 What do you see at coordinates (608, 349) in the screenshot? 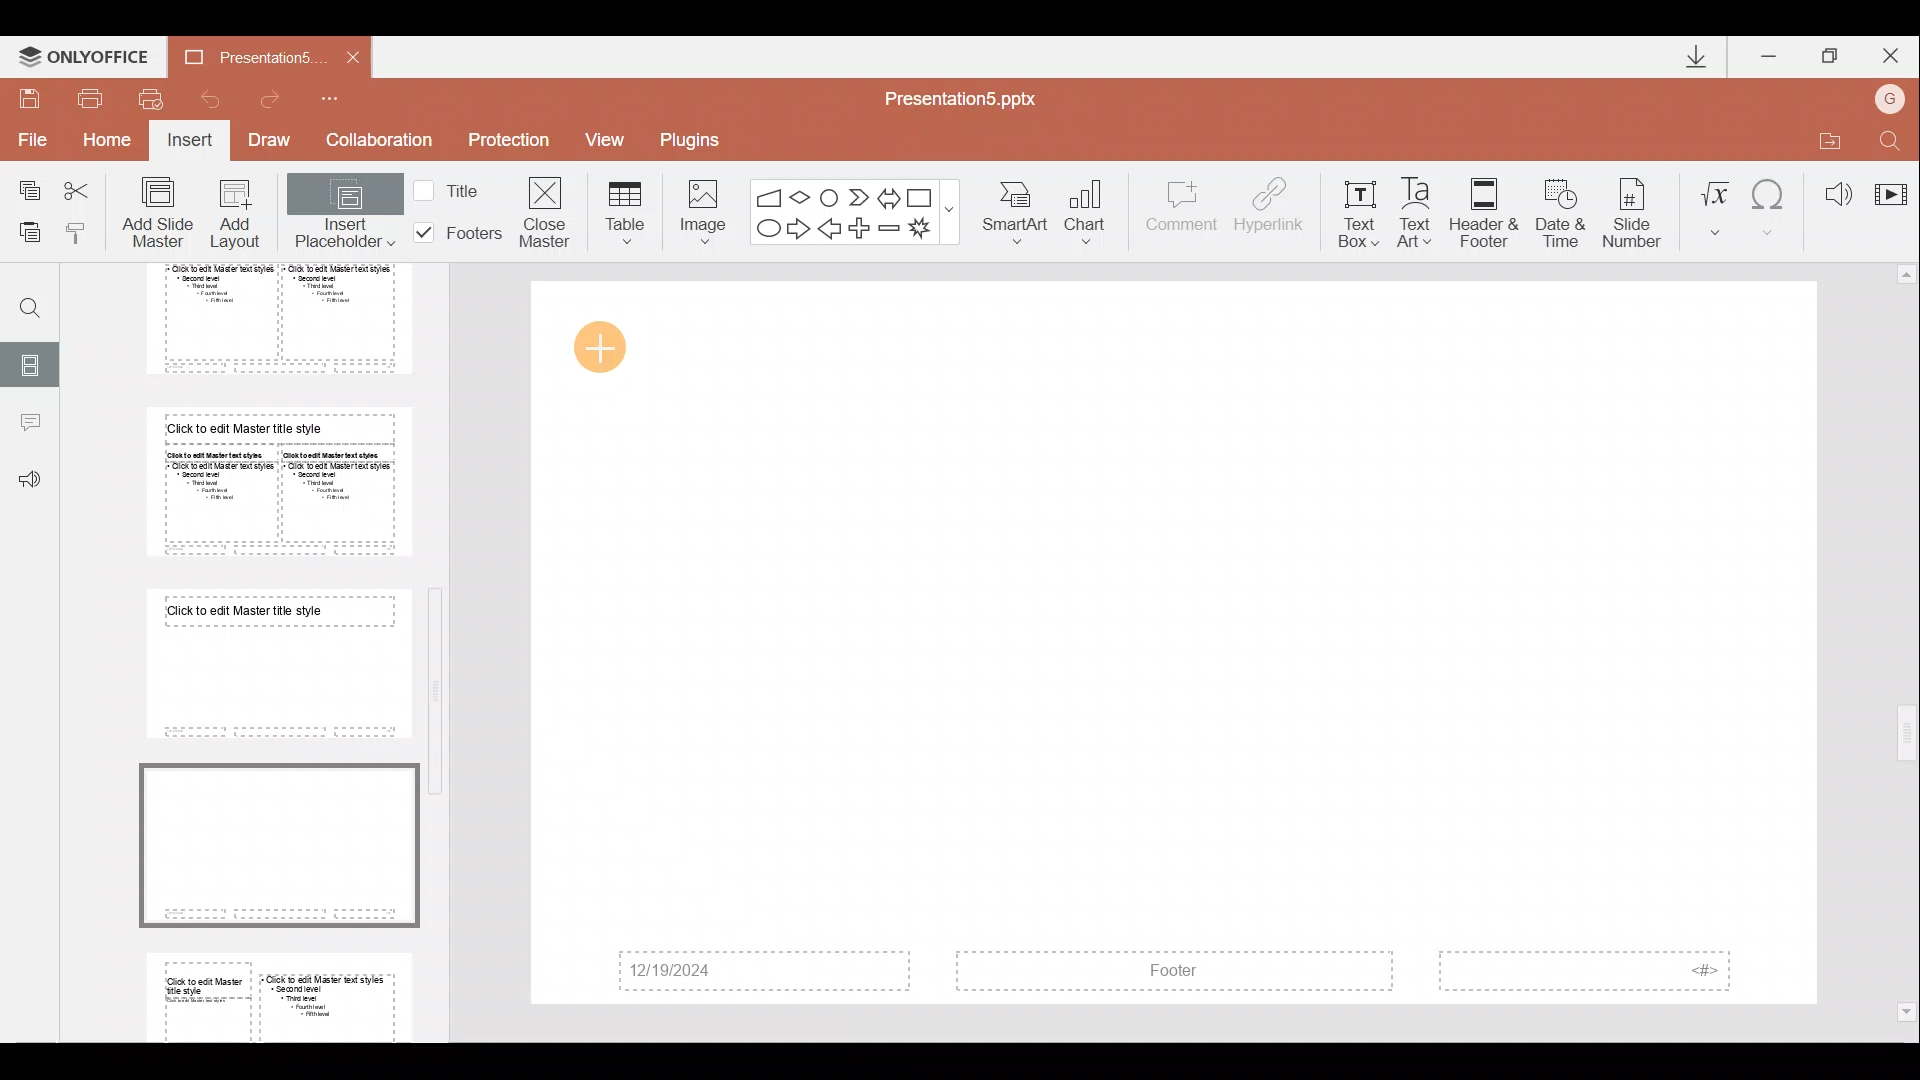
I see `Cursor` at bounding box center [608, 349].